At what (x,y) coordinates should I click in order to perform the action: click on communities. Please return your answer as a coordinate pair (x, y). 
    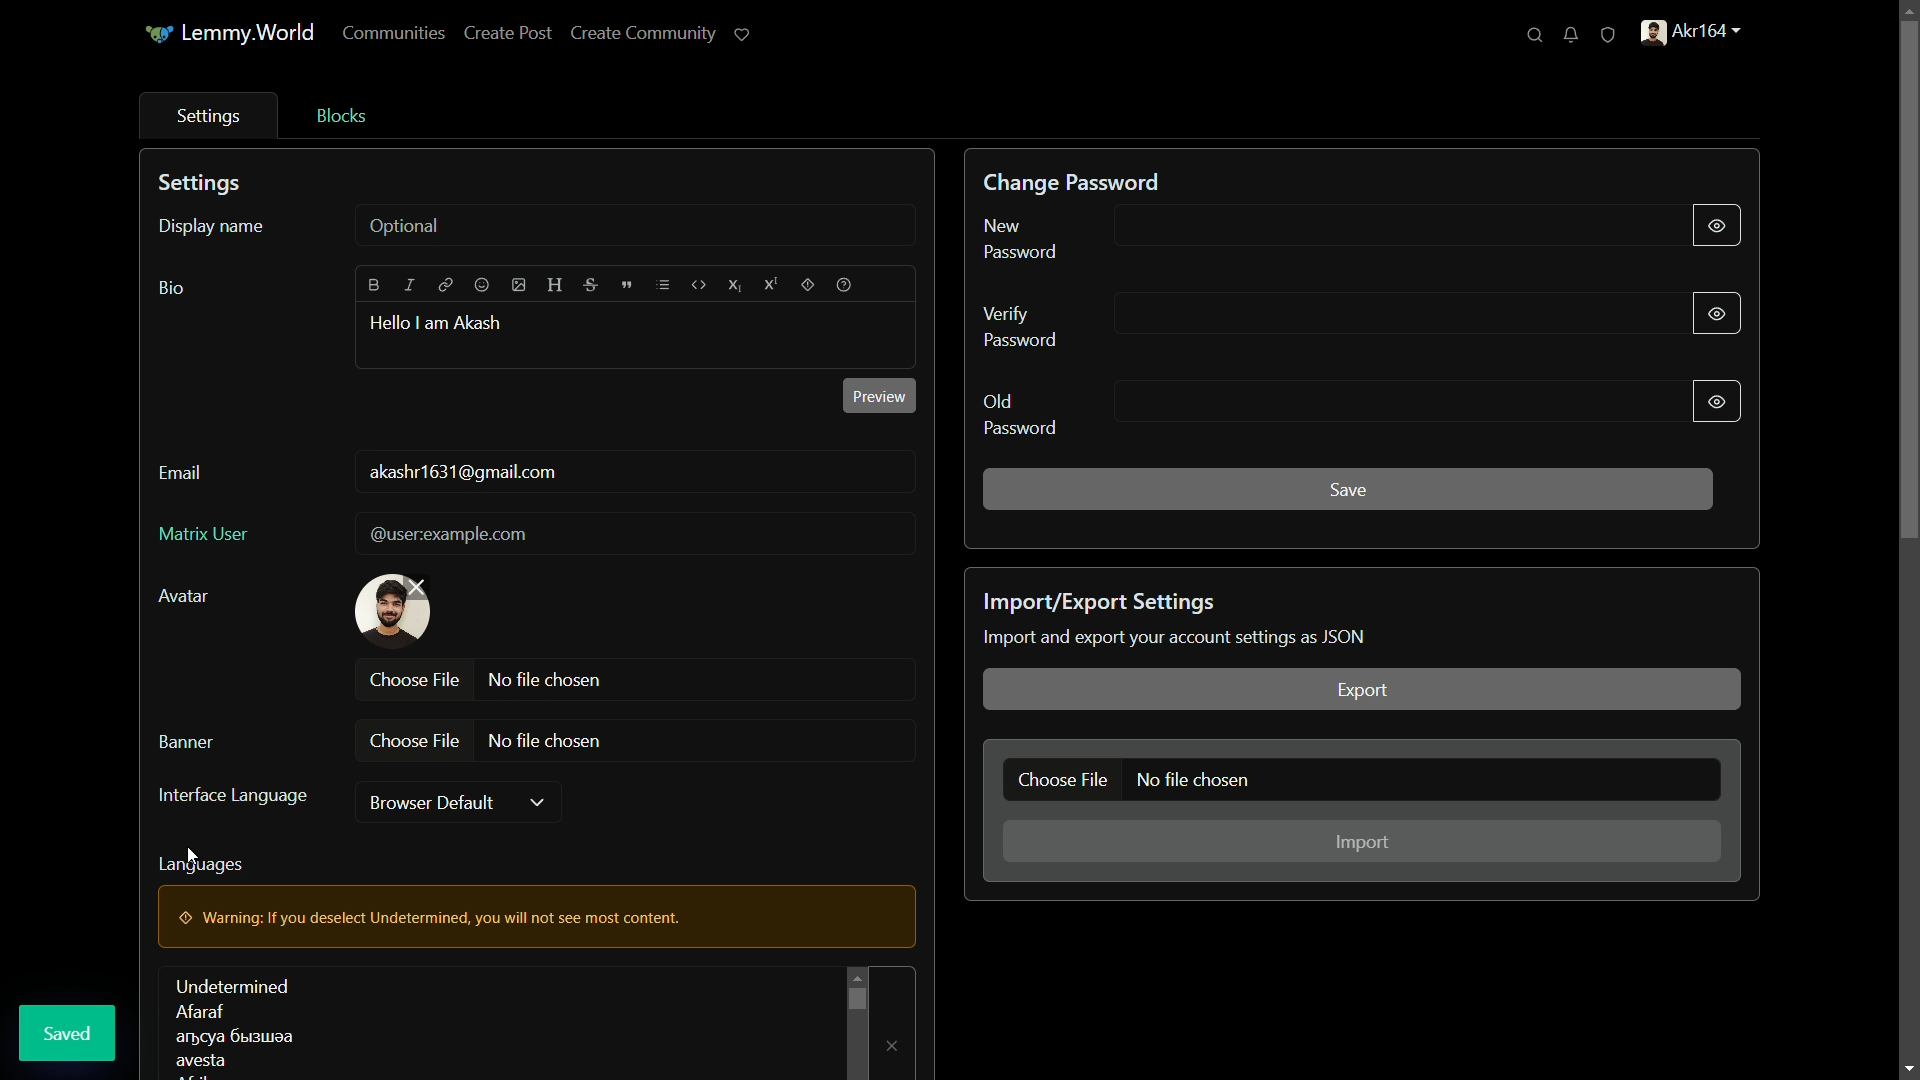
    Looking at the image, I should click on (397, 33).